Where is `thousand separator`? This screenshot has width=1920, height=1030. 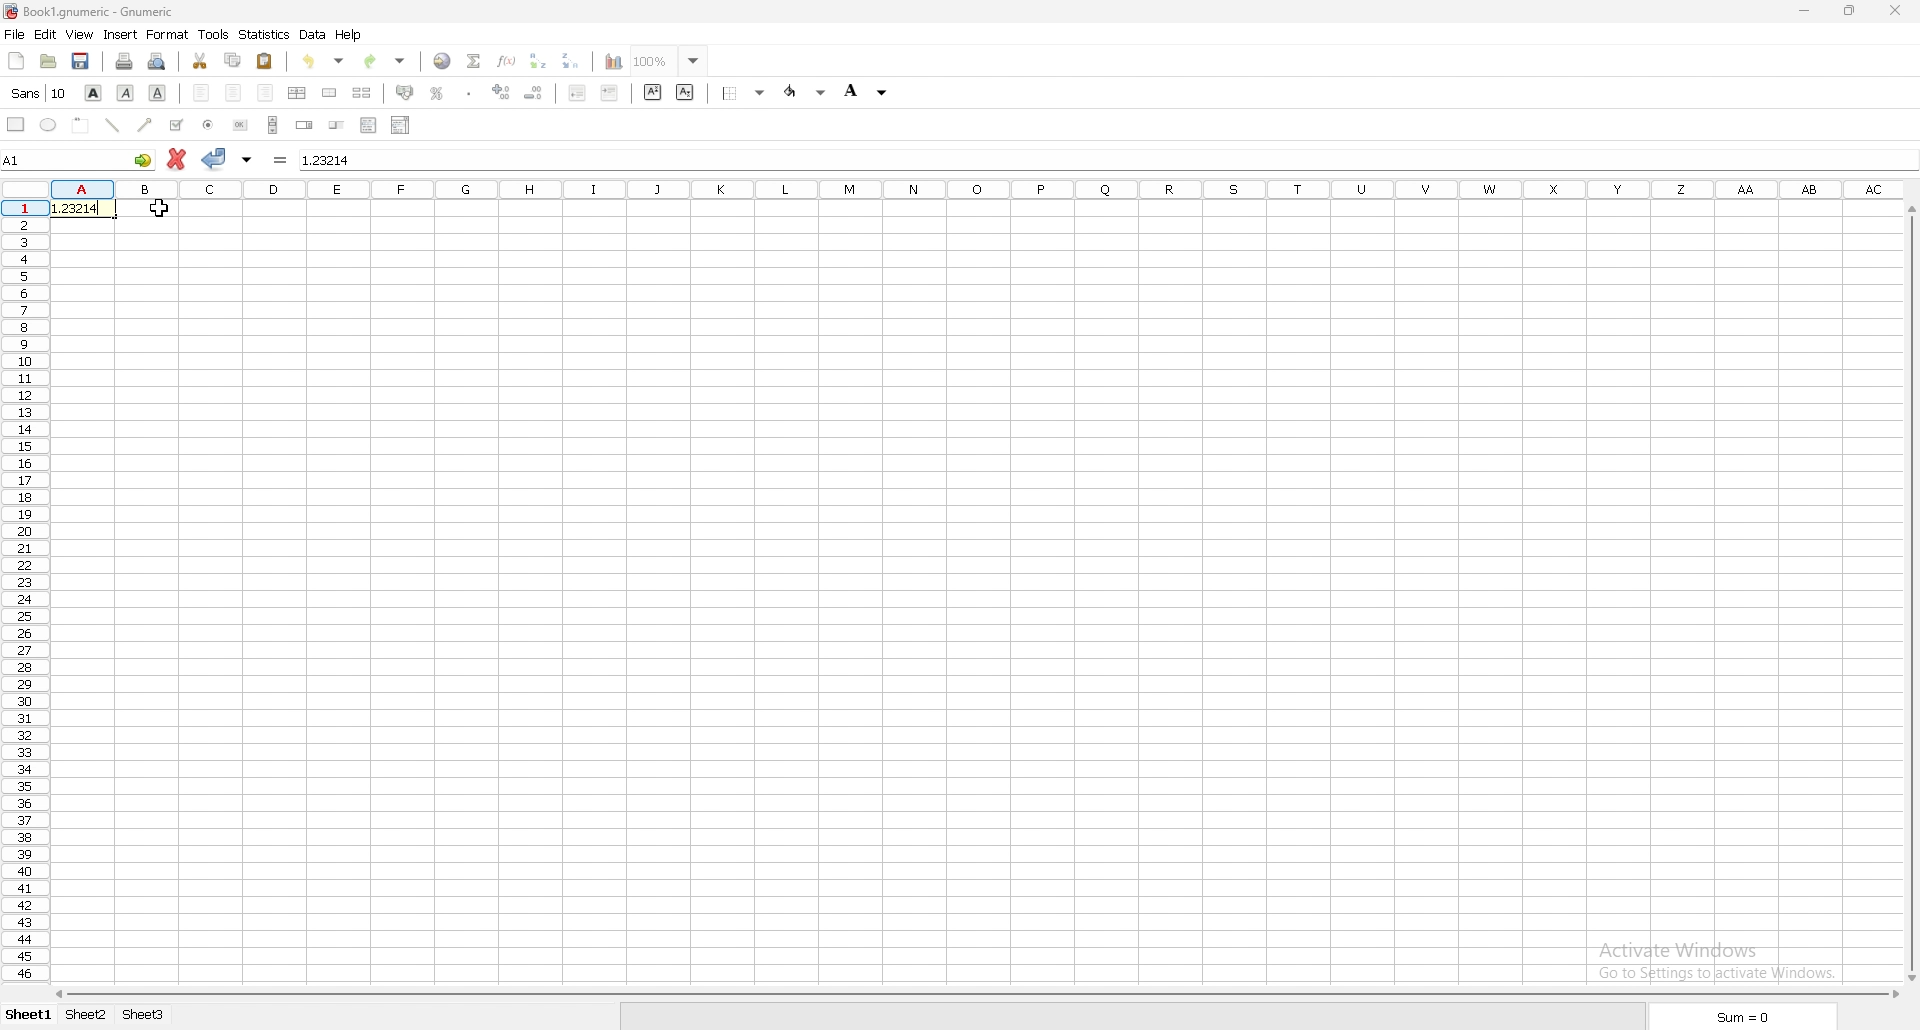
thousand separator is located at coordinates (470, 91).